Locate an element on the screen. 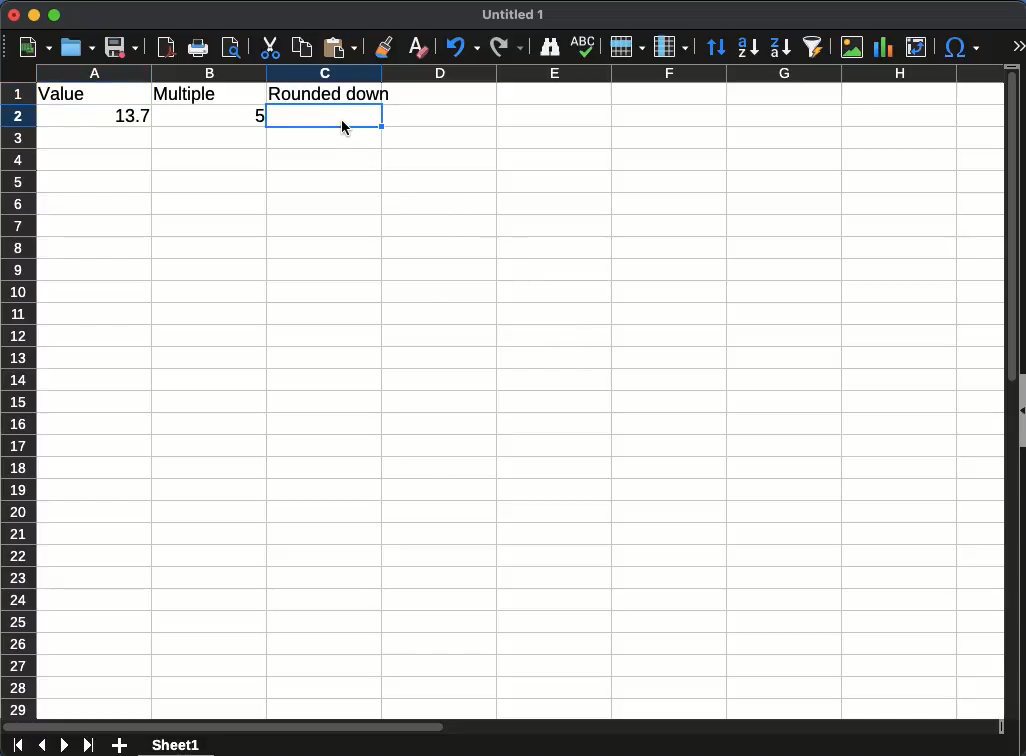  finder is located at coordinates (550, 48).